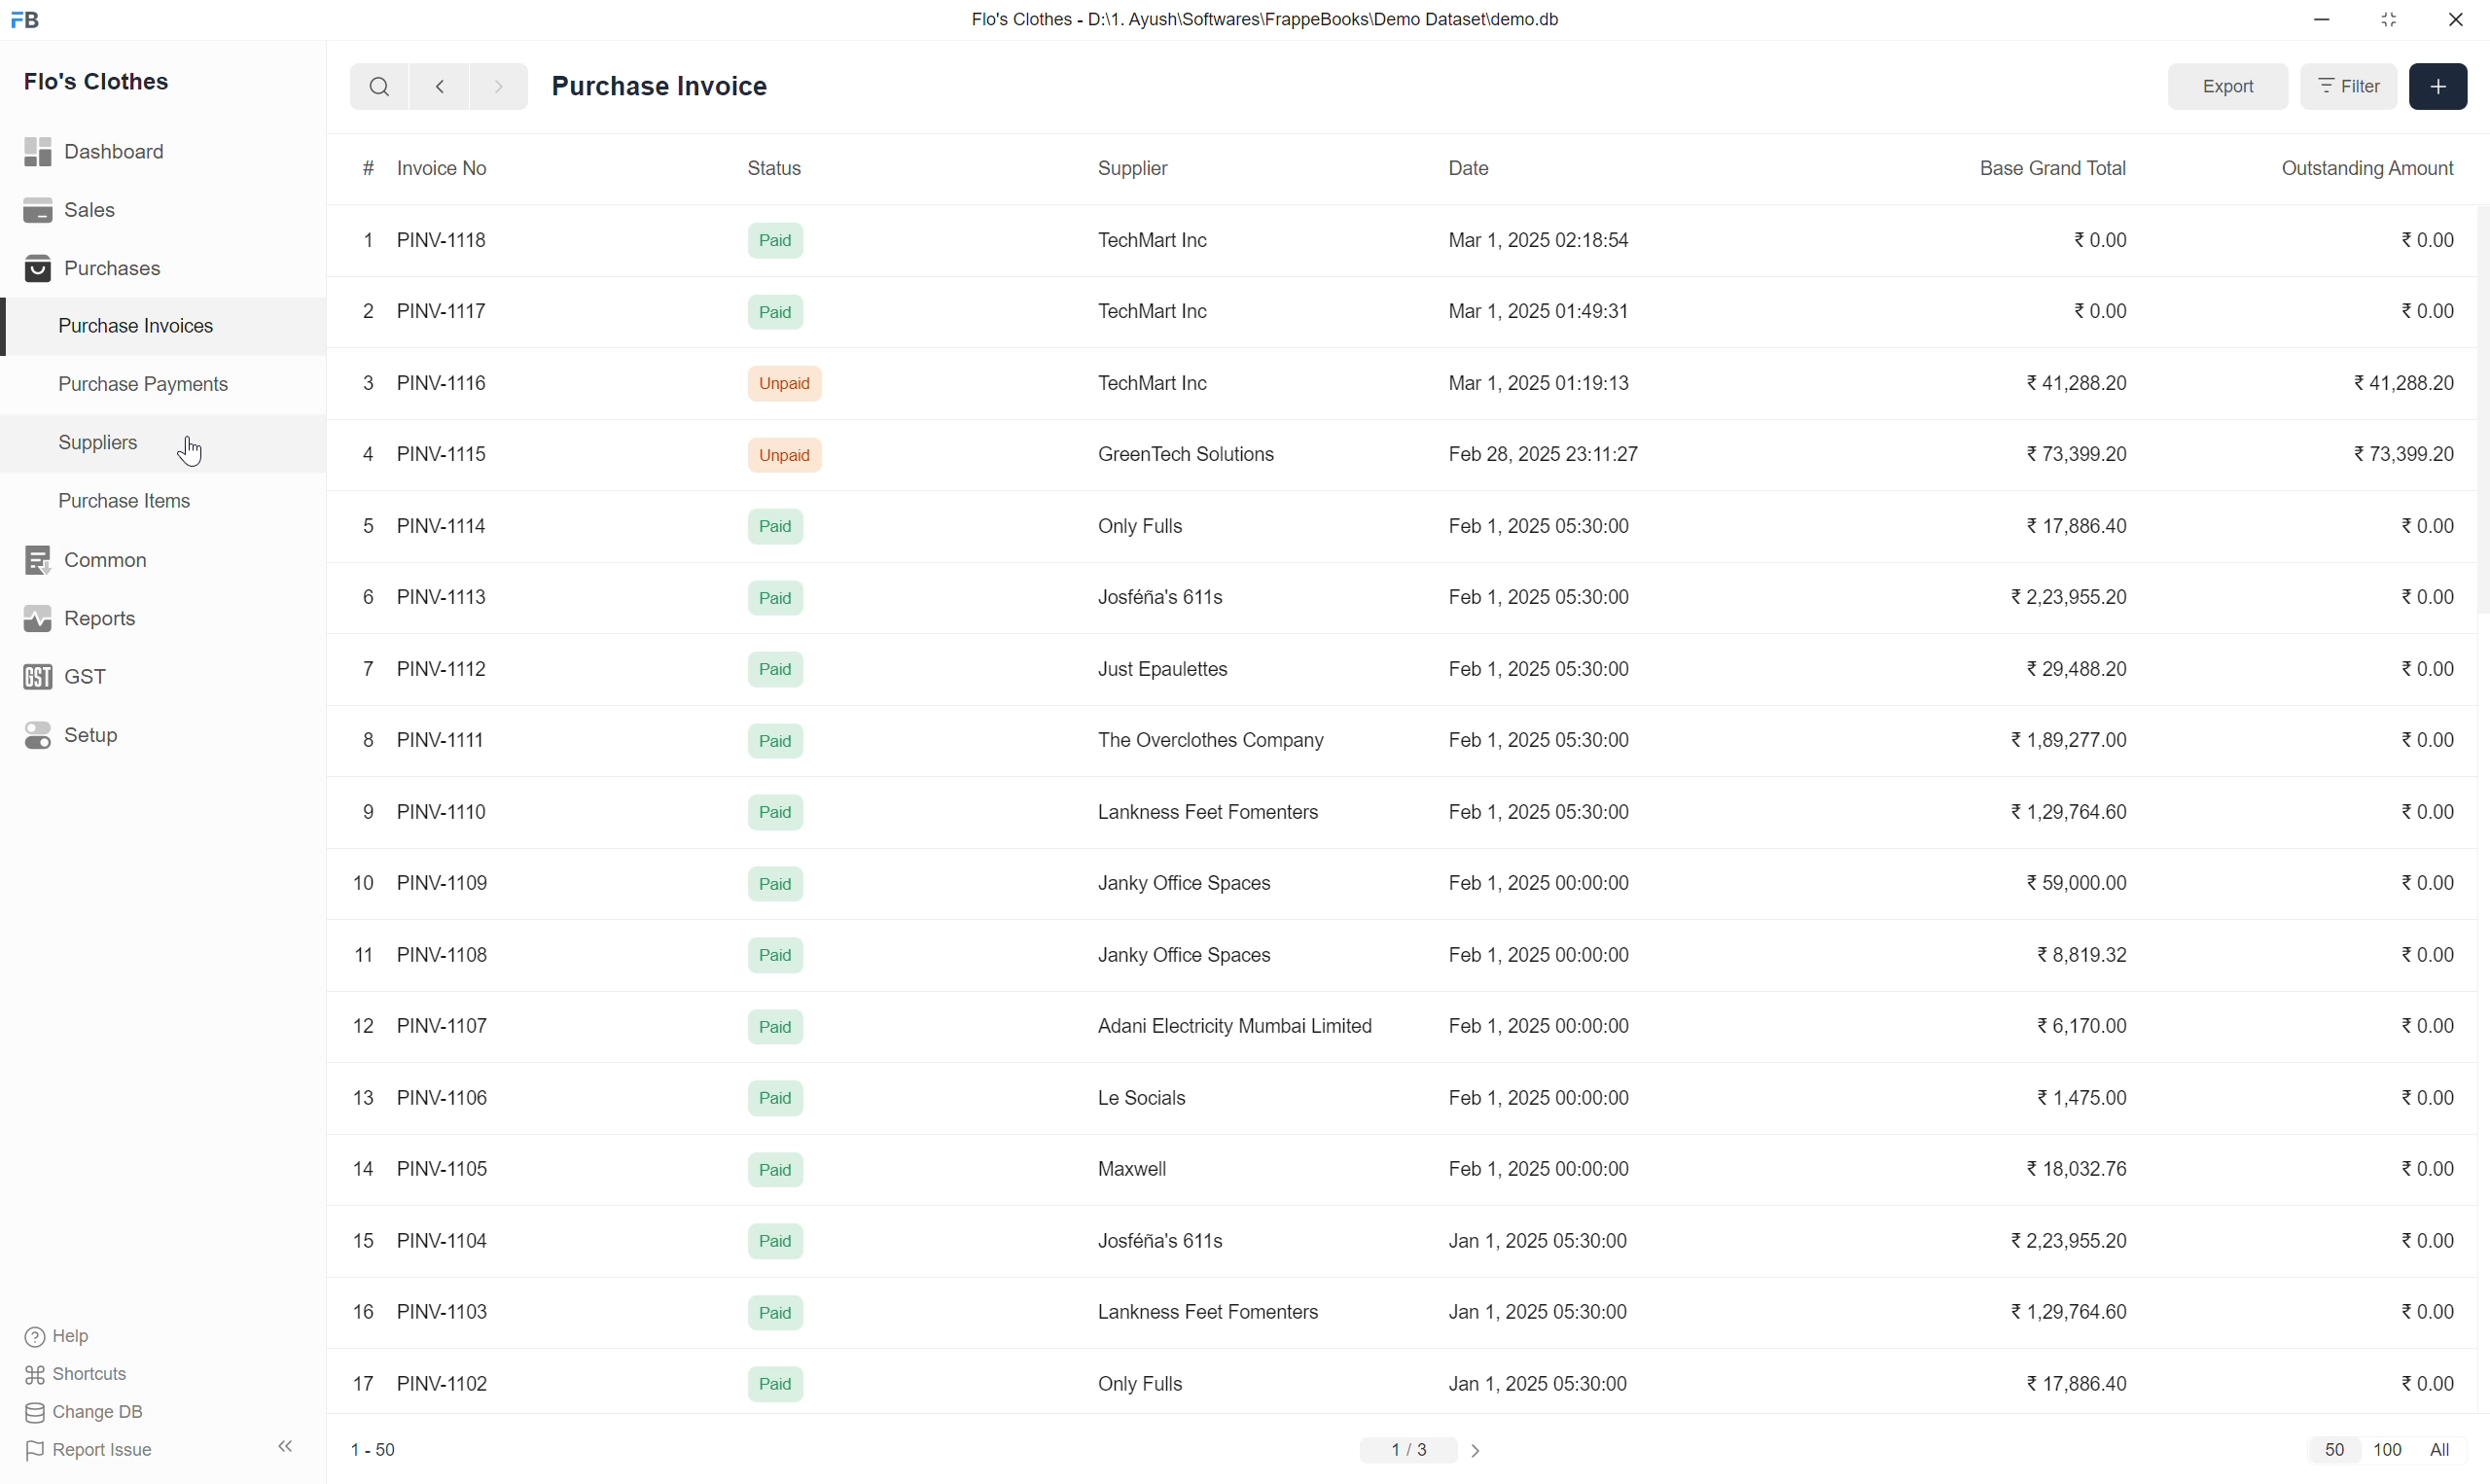  I want to click on 10 PINV-1109, so click(424, 878).